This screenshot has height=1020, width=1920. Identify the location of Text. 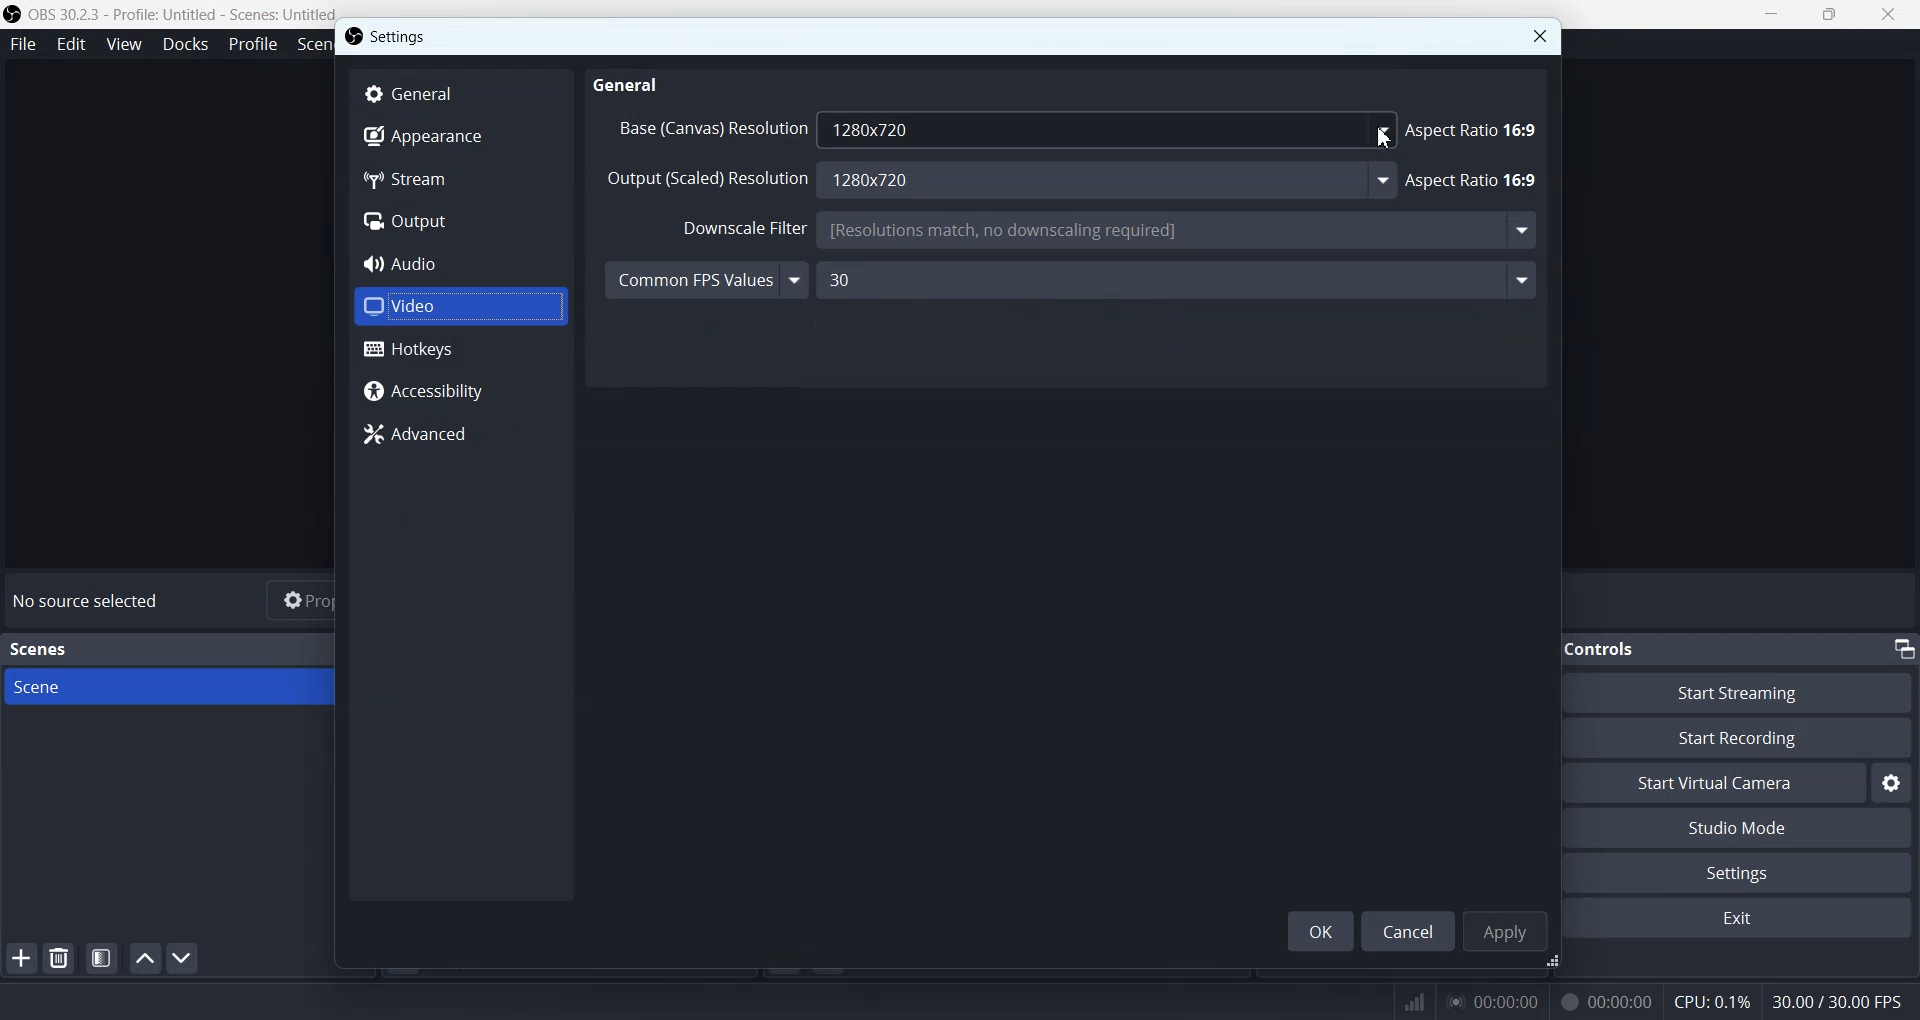
(1615, 648).